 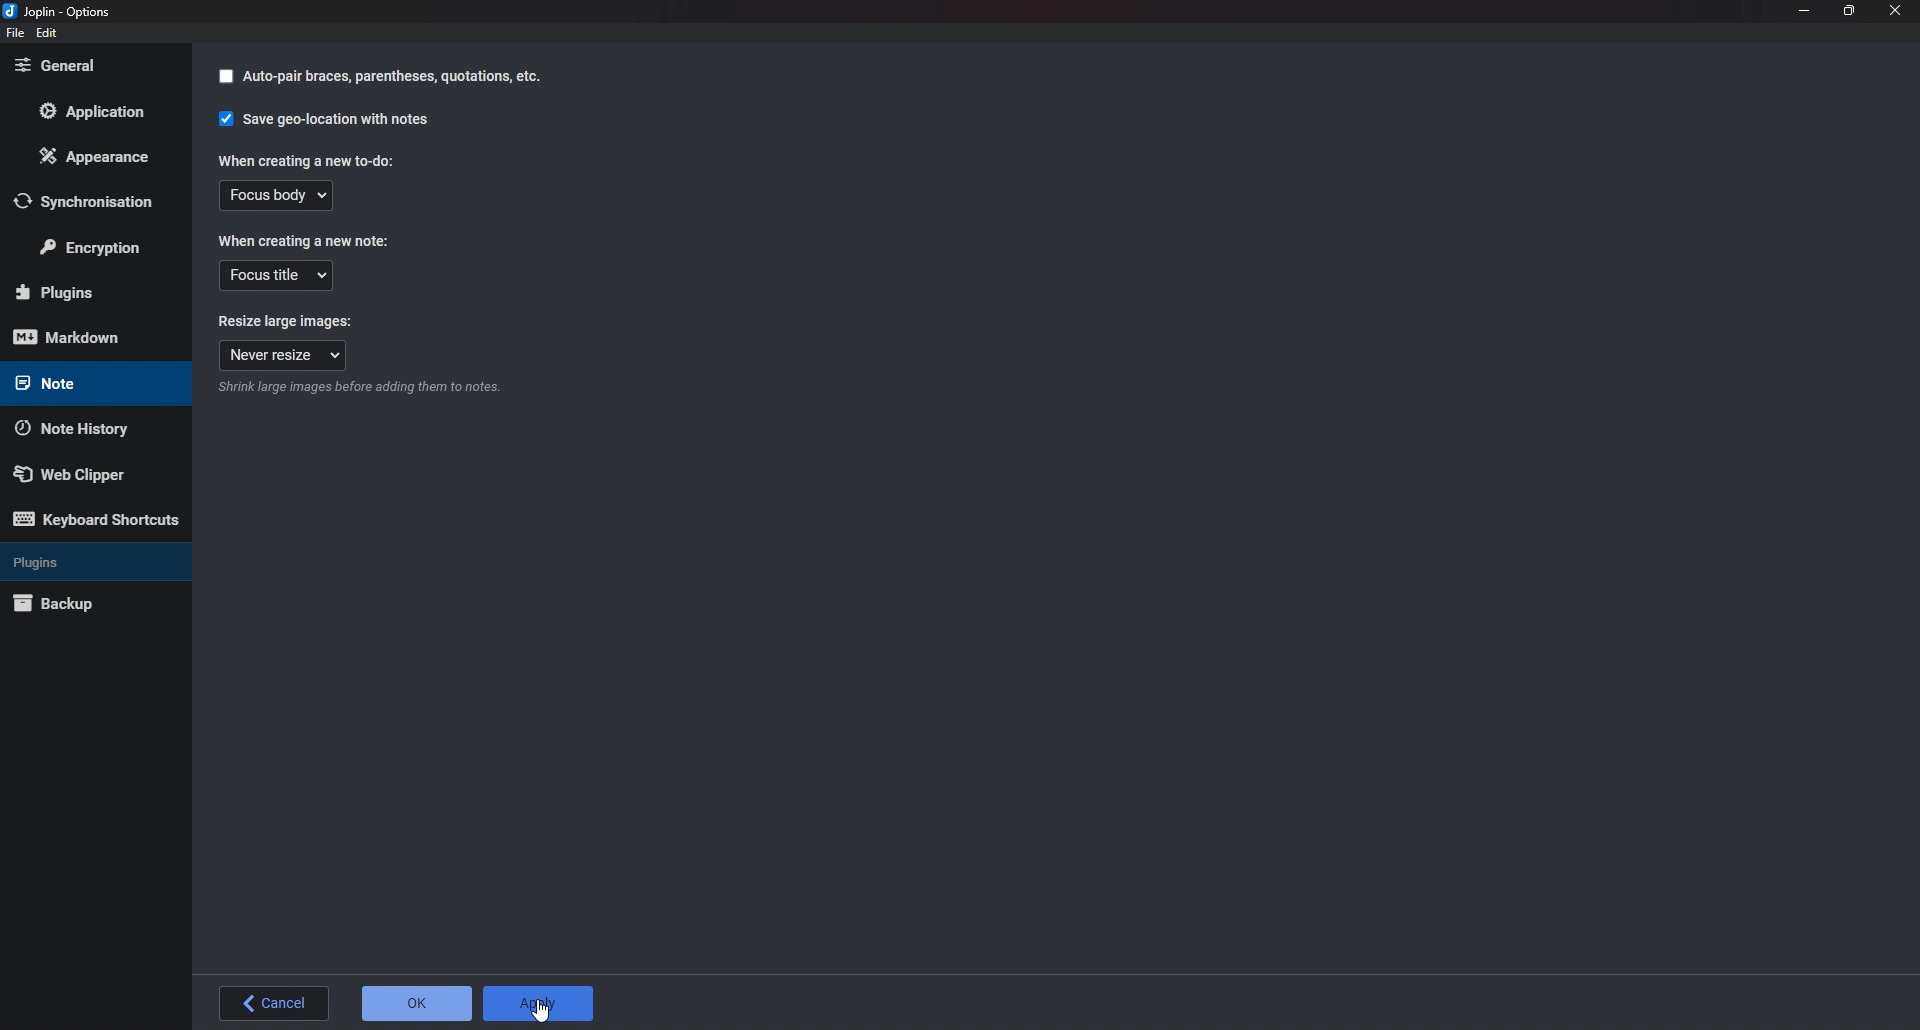 What do you see at coordinates (95, 203) in the screenshot?
I see `Synchronization` at bounding box center [95, 203].